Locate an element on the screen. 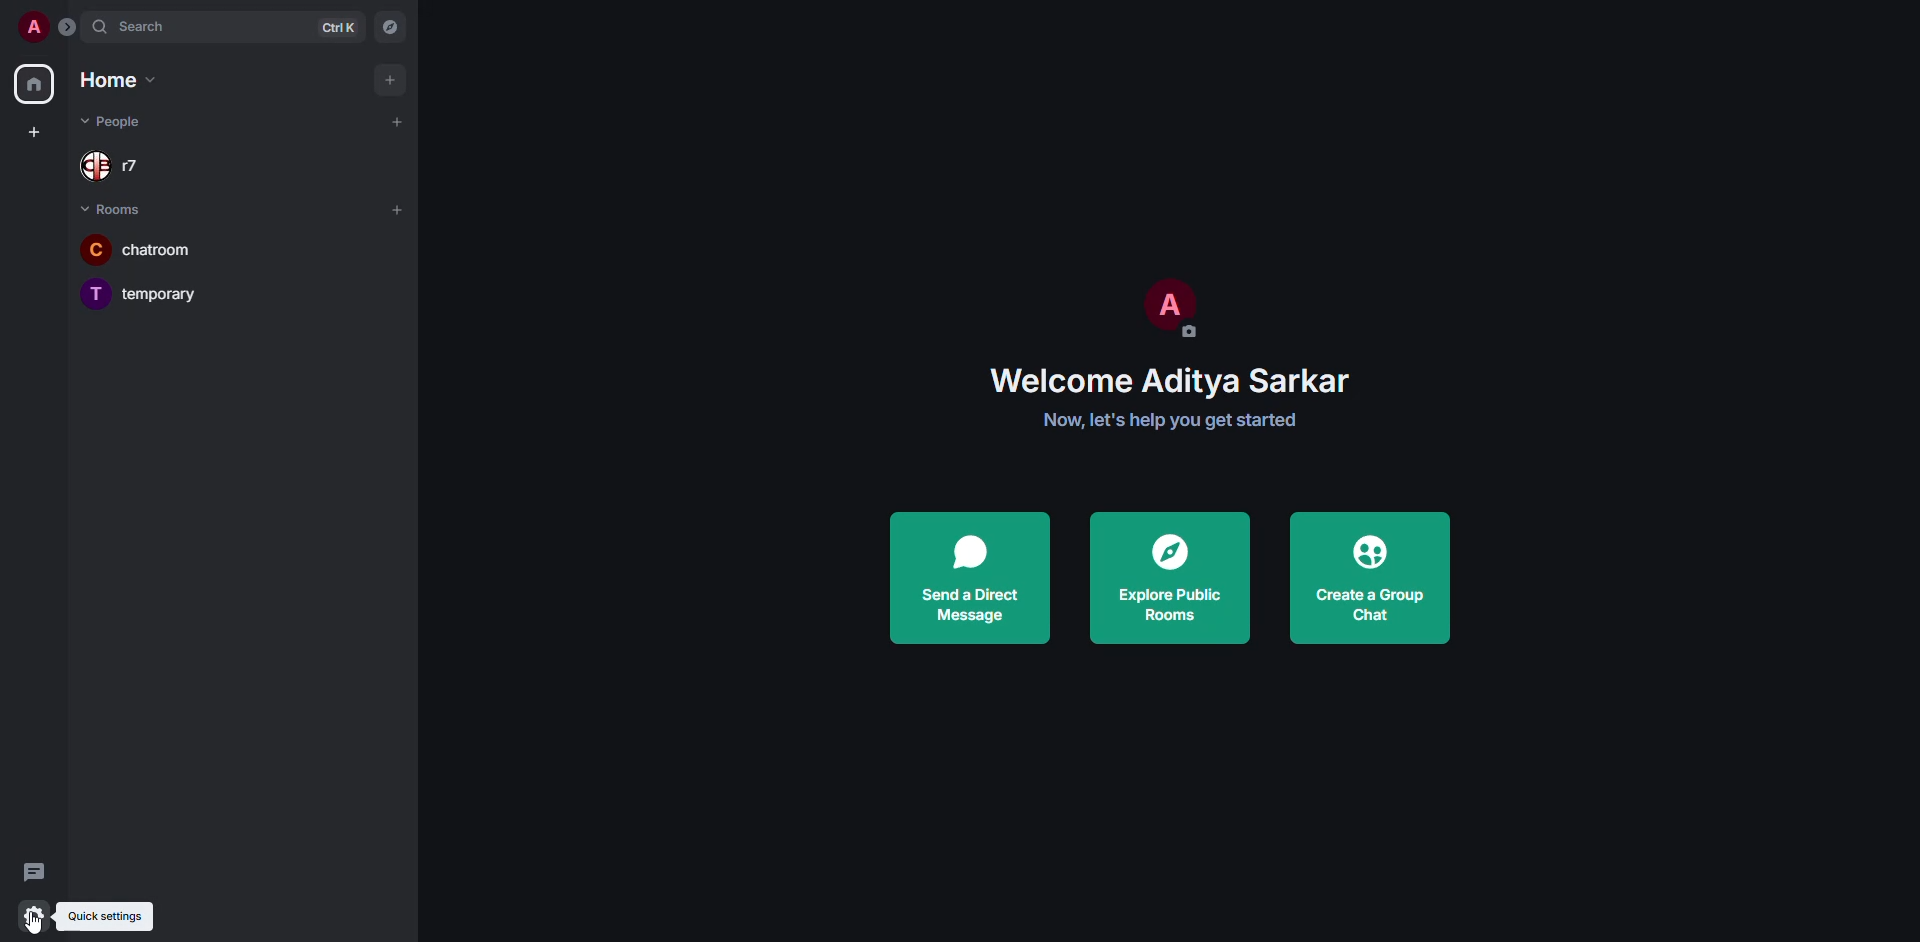  Now, let's help you get started is located at coordinates (1171, 421).